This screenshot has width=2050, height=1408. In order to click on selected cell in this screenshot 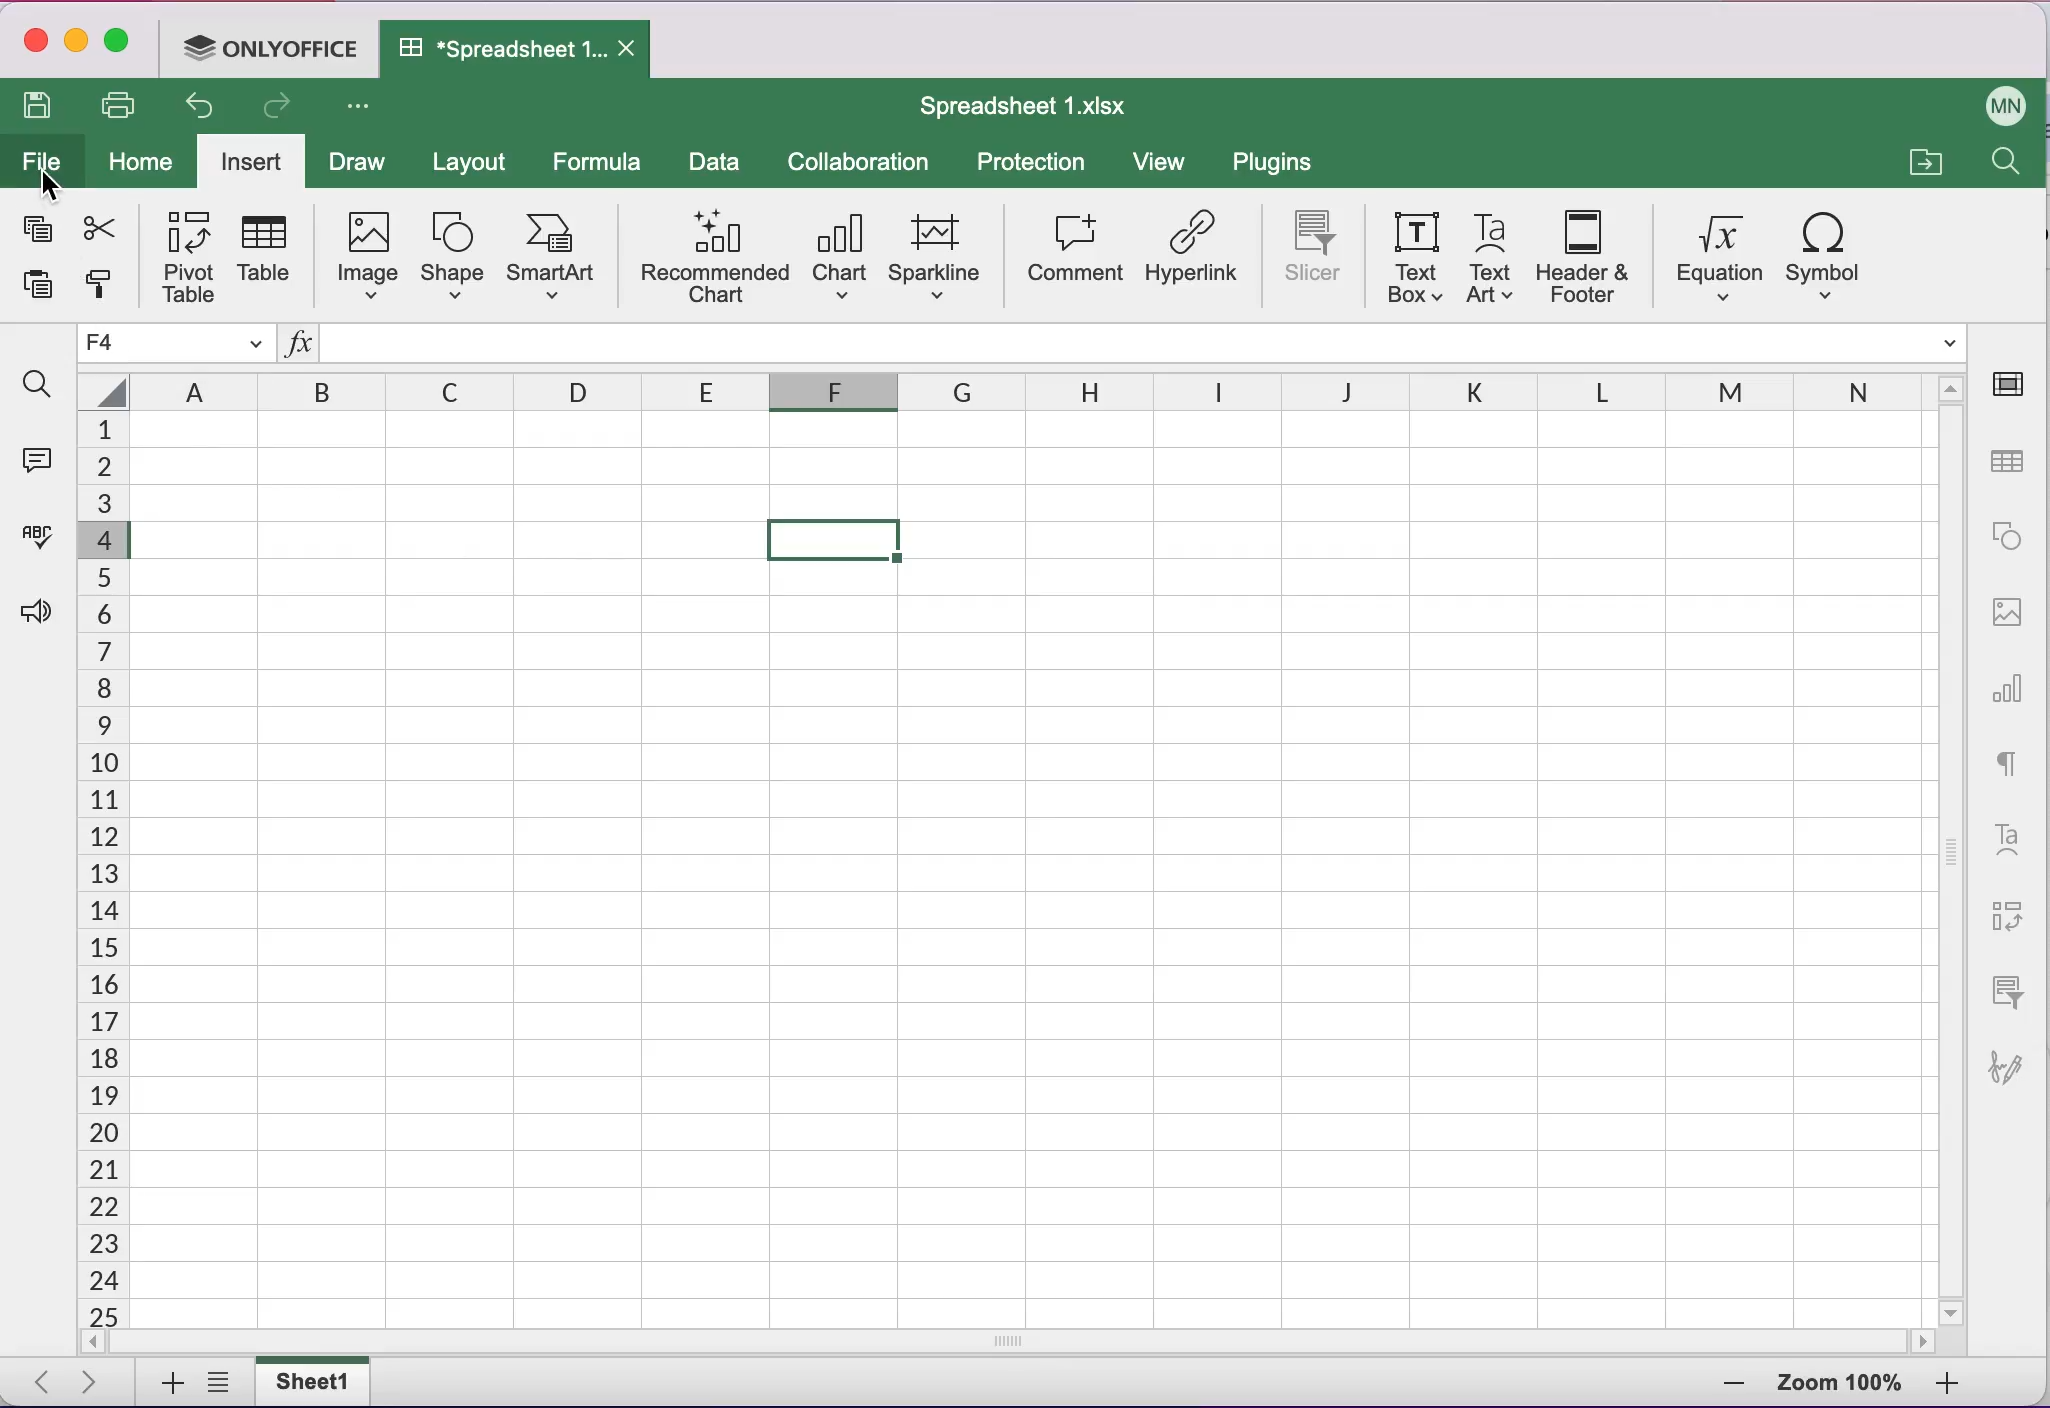, I will do `click(178, 343)`.